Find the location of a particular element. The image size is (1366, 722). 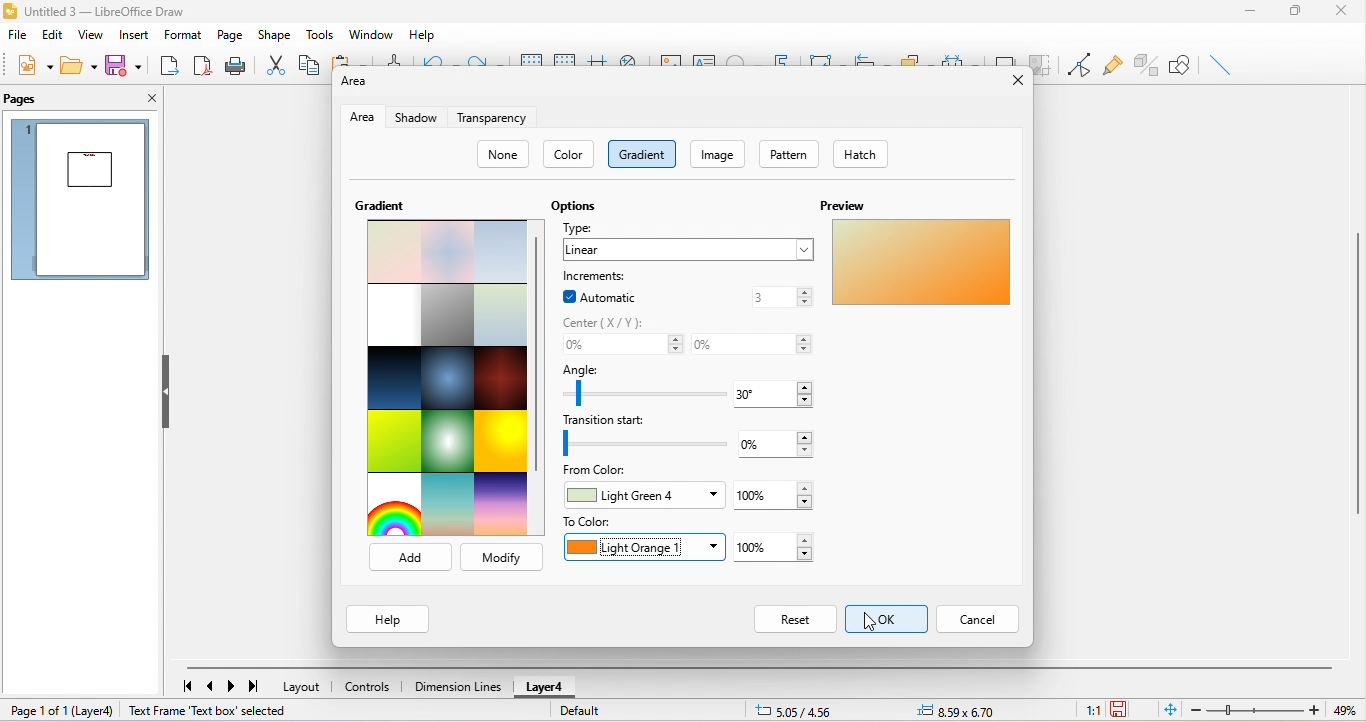

toggle point edit mode is located at coordinates (1080, 65).